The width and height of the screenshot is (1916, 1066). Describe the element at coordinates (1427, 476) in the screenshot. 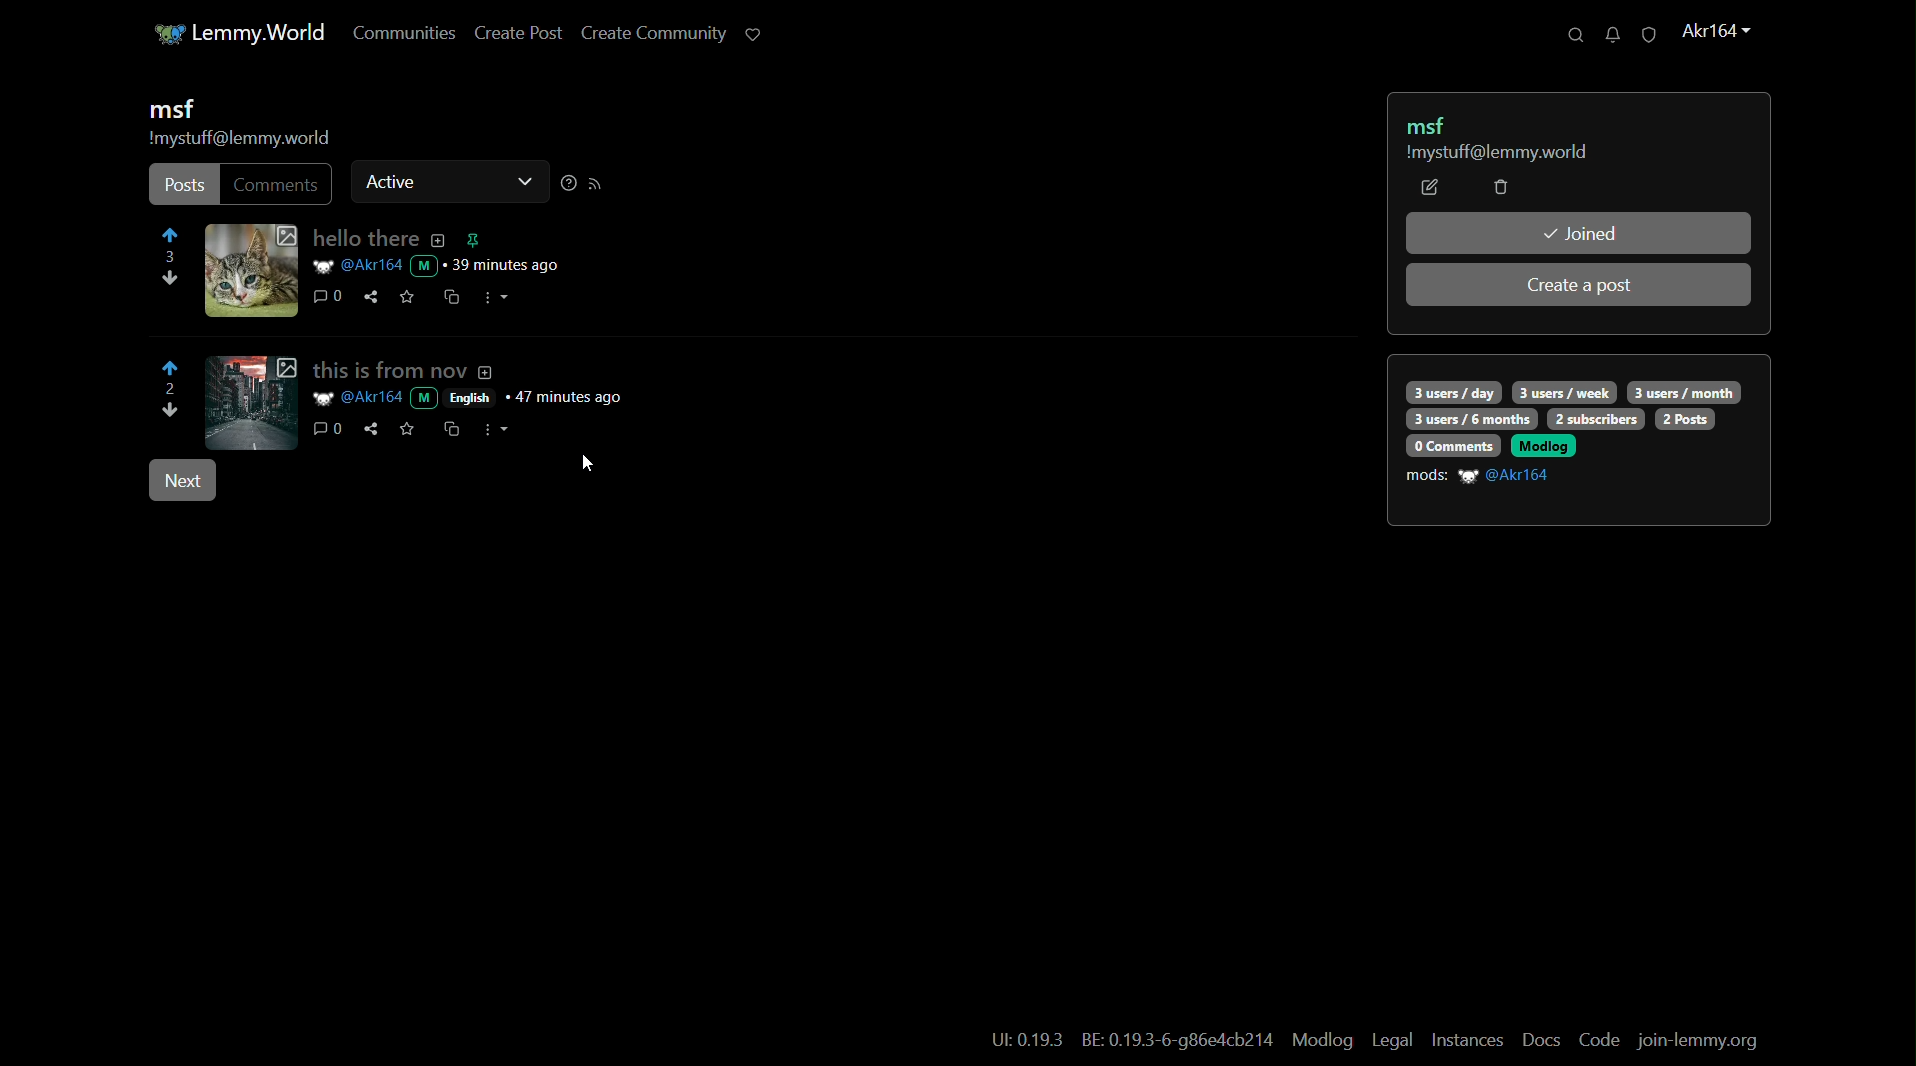

I see `mods` at that location.